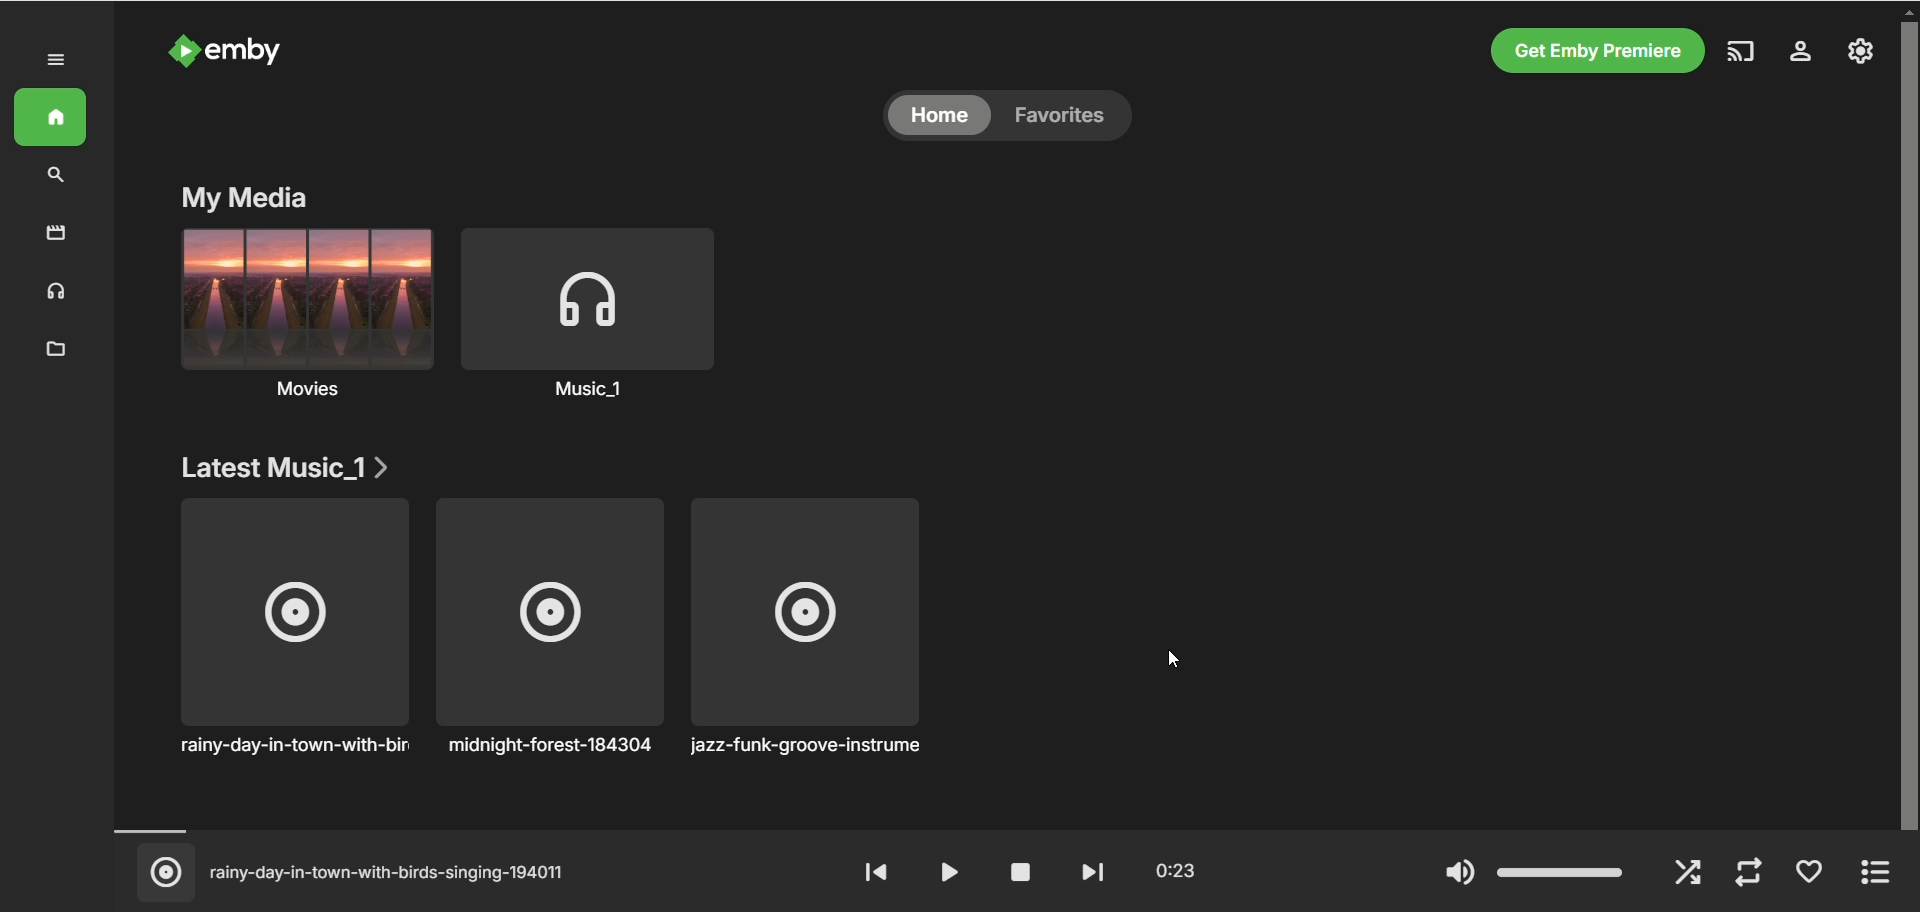 This screenshot has width=1920, height=912. Describe the element at coordinates (937, 115) in the screenshot. I see `home` at that location.